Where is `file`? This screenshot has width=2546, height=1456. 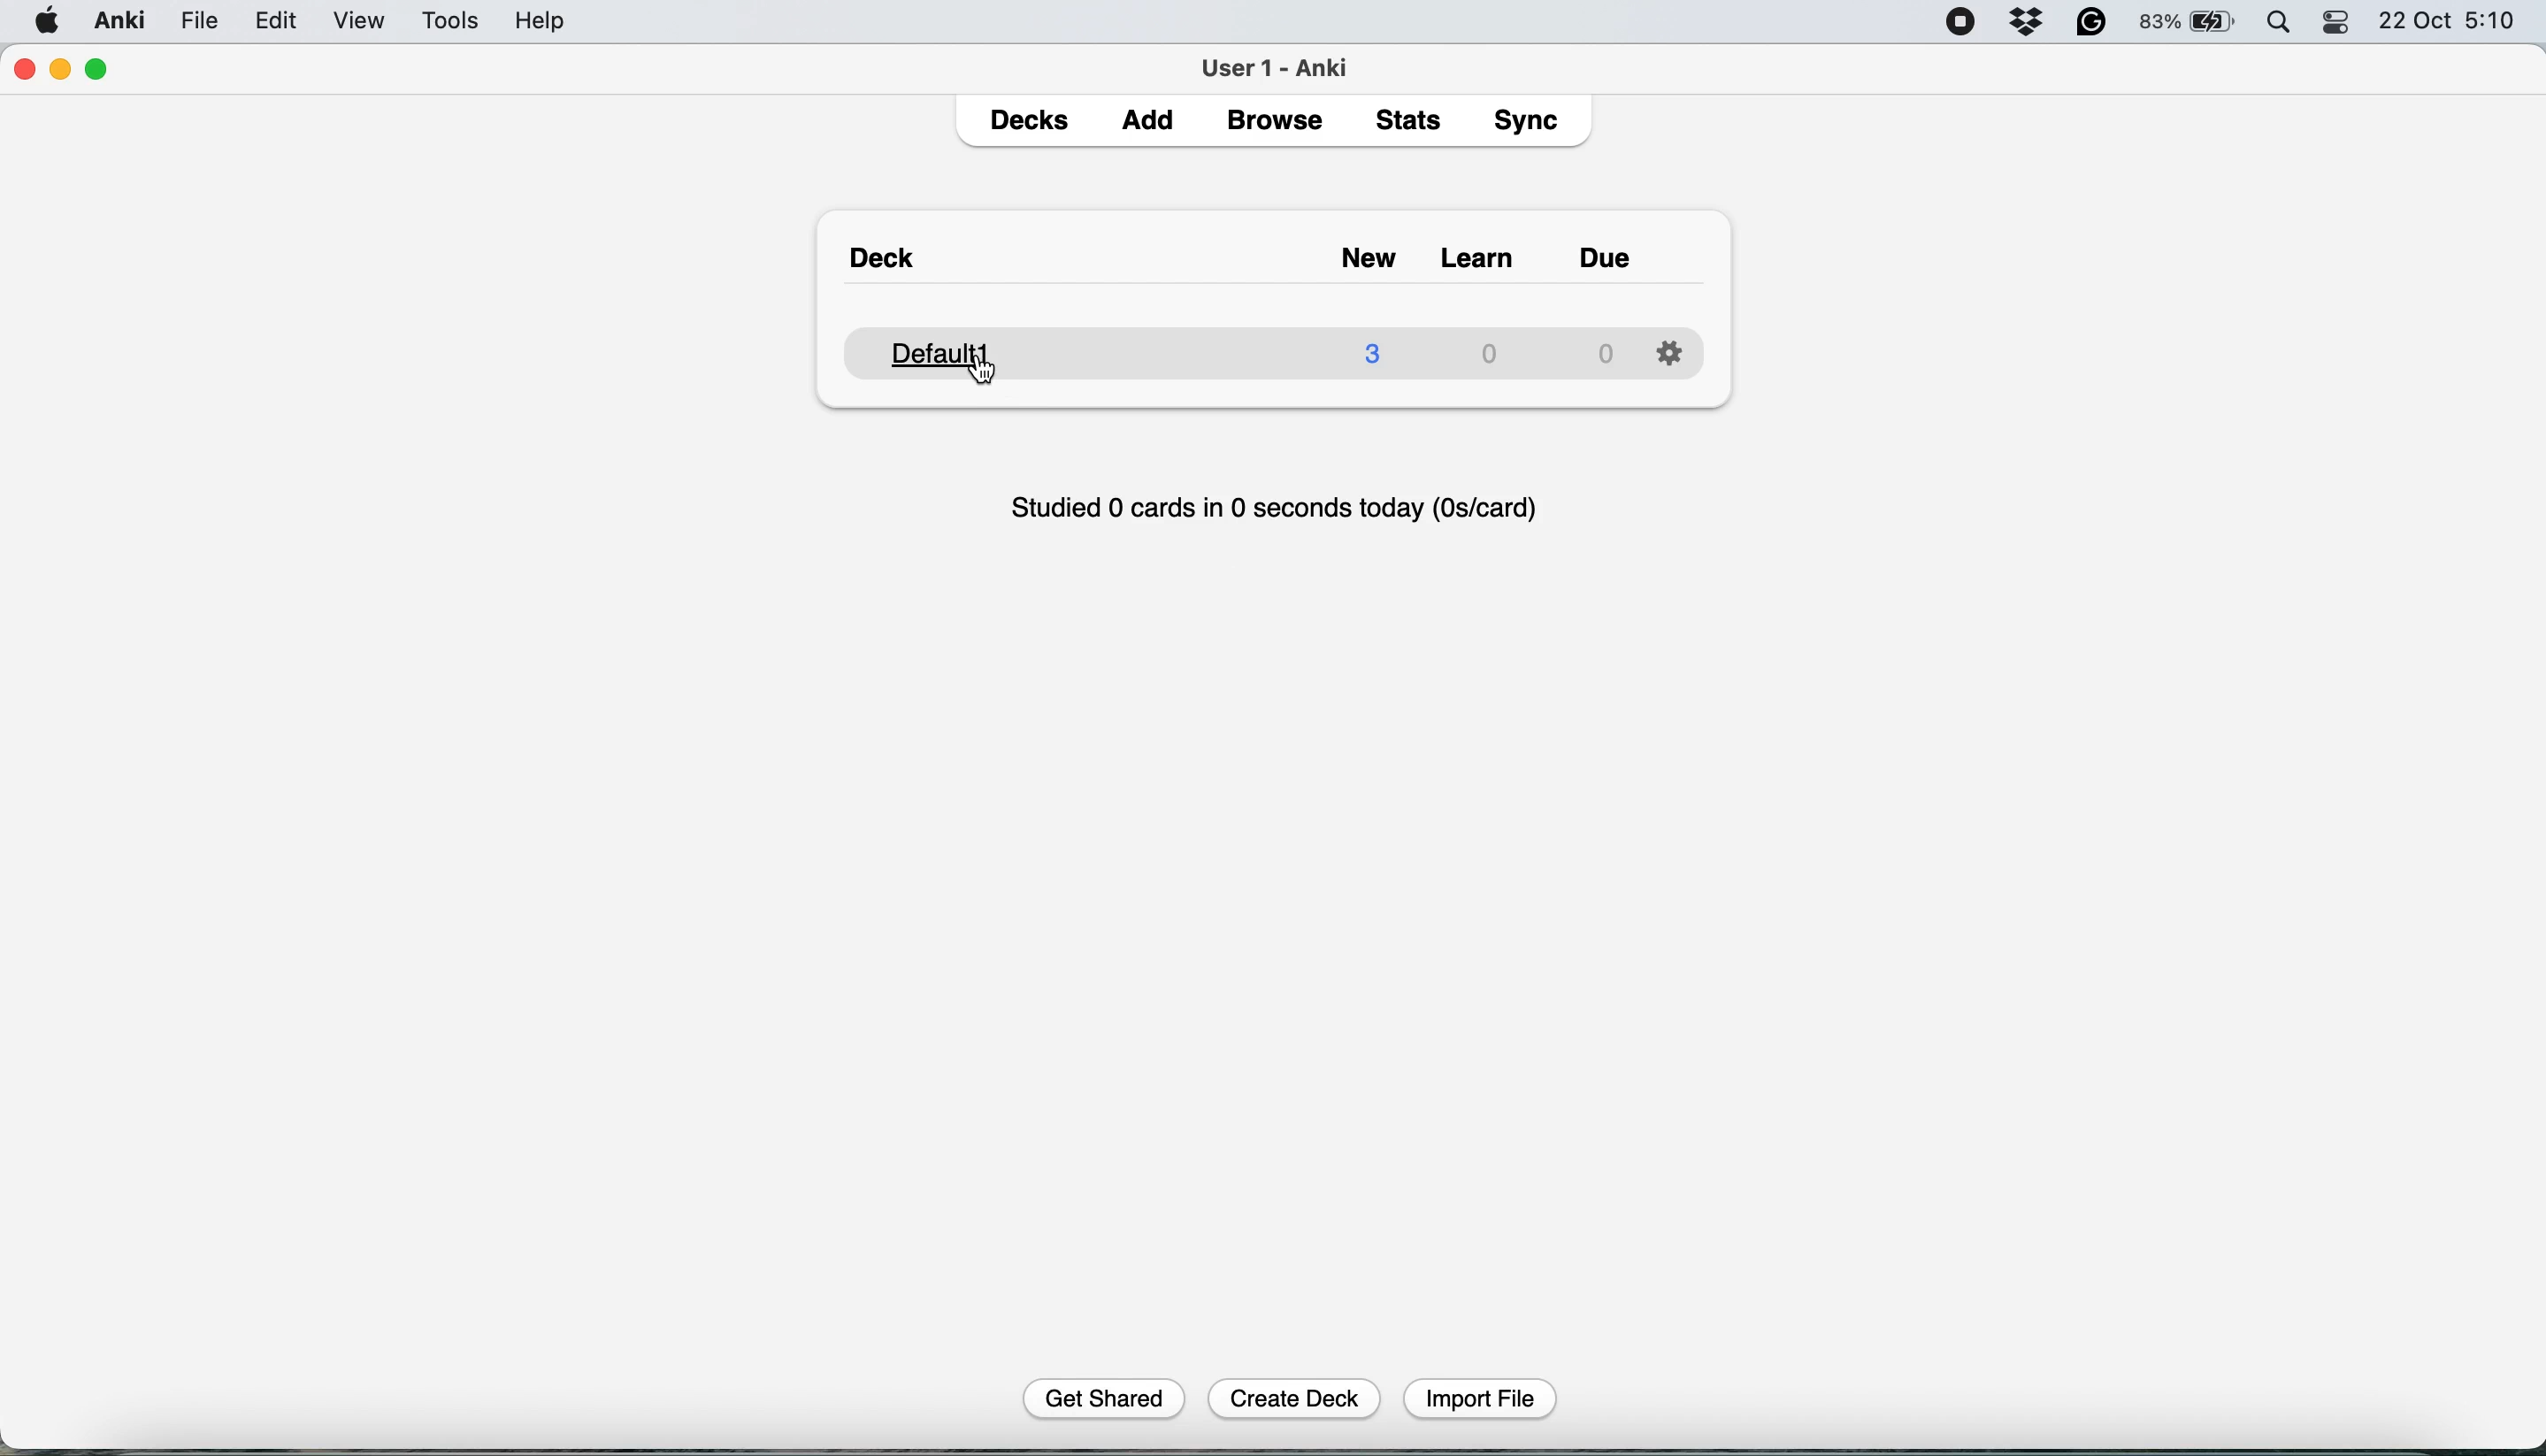 file is located at coordinates (199, 21).